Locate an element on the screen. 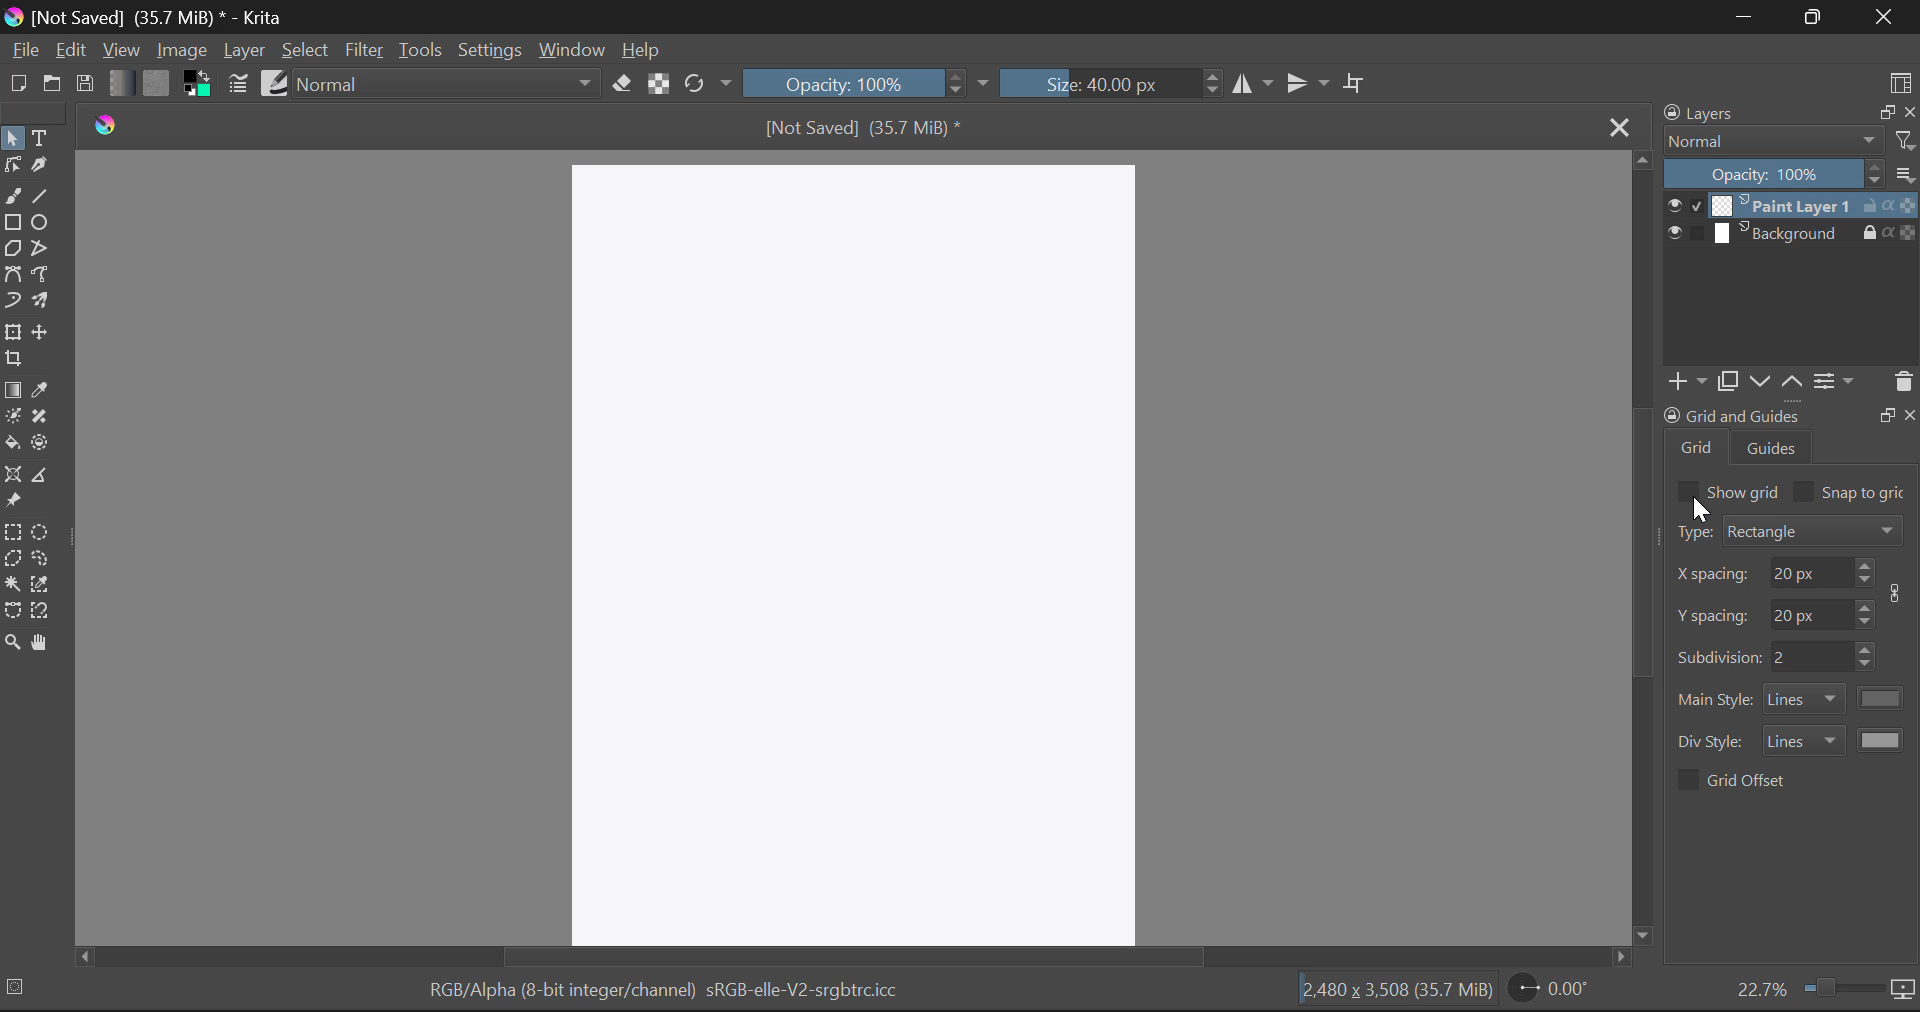 The height and width of the screenshot is (1012, 1920). Tools is located at coordinates (419, 50).